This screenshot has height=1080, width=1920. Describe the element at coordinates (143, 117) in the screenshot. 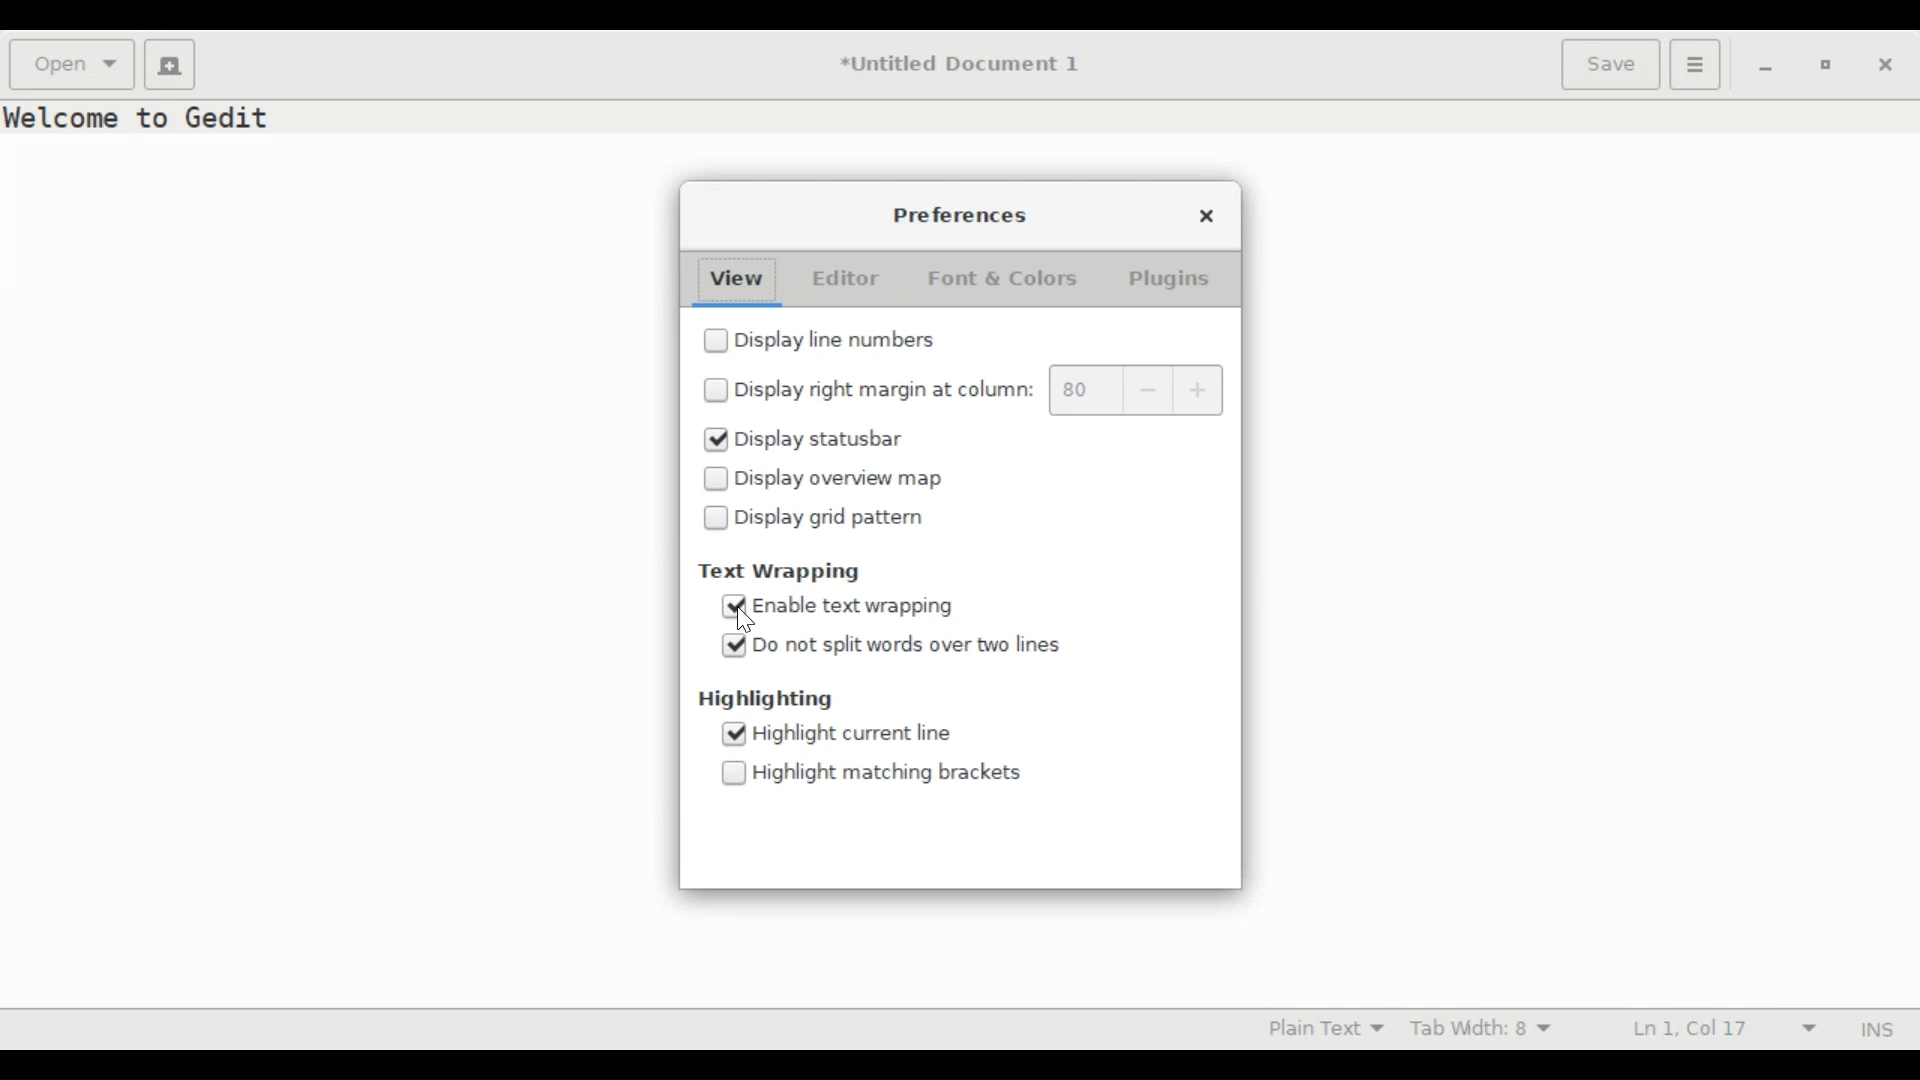

I see `Welcome to Gedit` at that location.